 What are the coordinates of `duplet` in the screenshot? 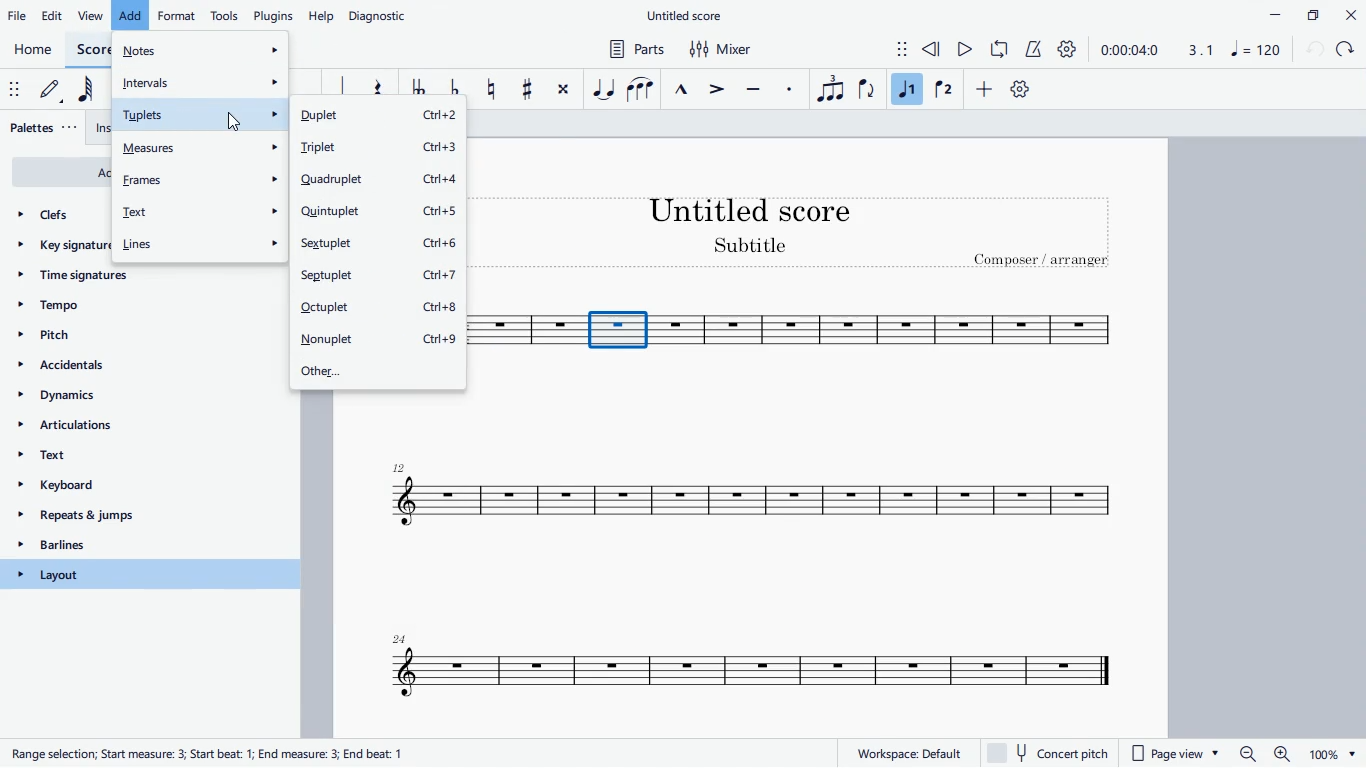 It's located at (375, 117).